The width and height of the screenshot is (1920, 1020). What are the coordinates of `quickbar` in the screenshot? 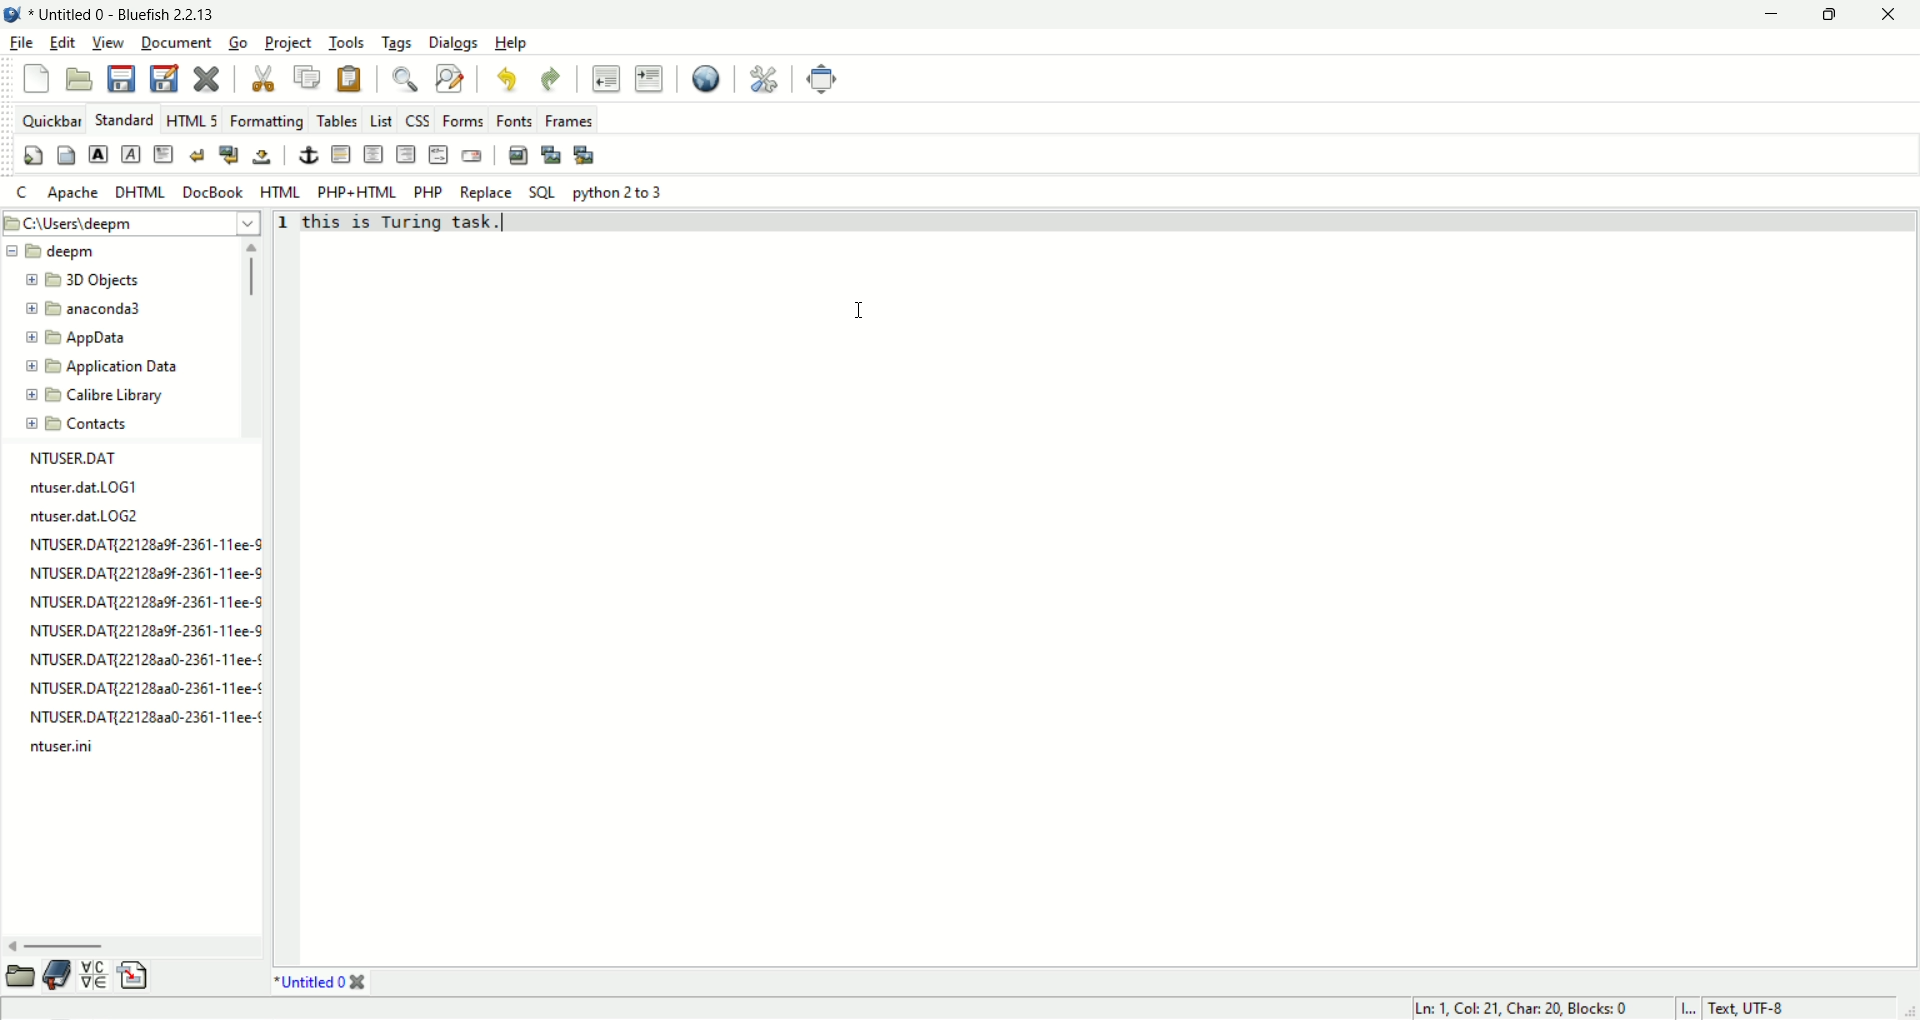 It's located at (52, 121).